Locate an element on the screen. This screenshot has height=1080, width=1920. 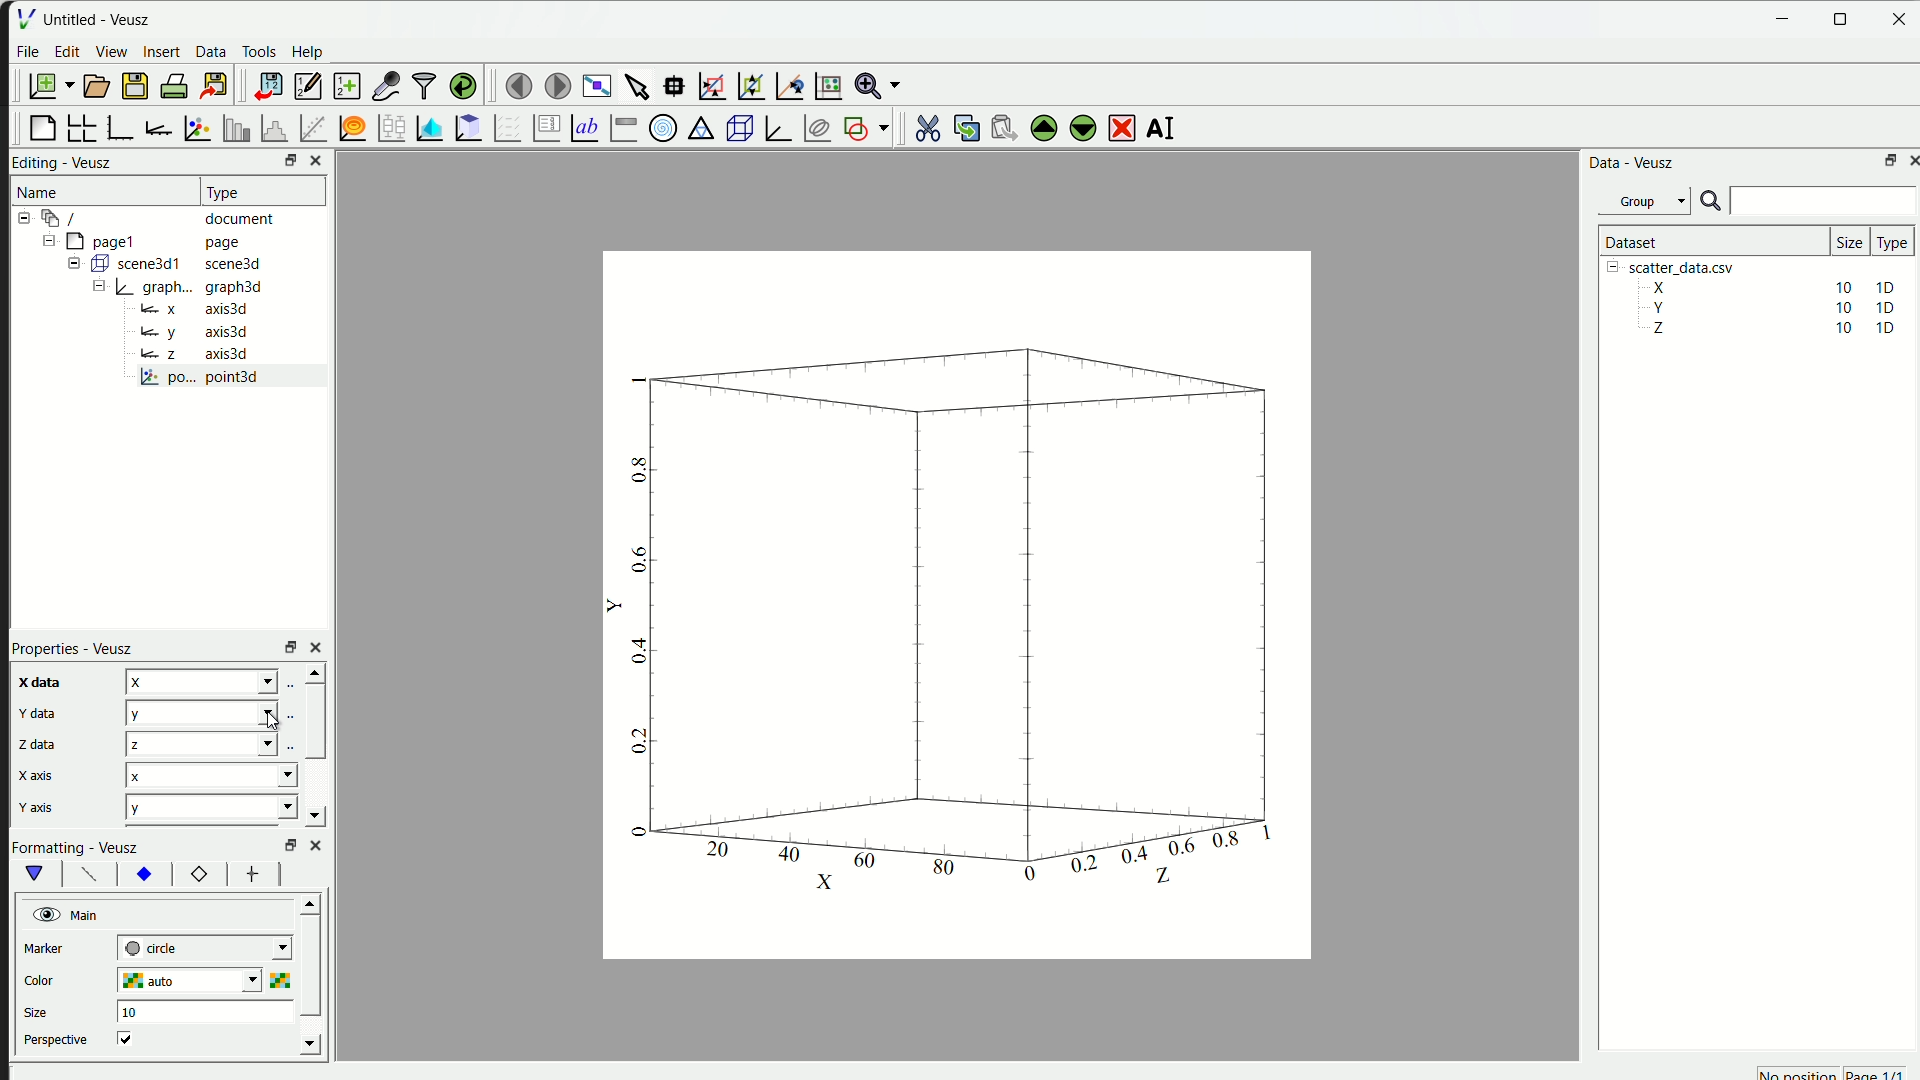
y axis is located at coordinates (35, 803).